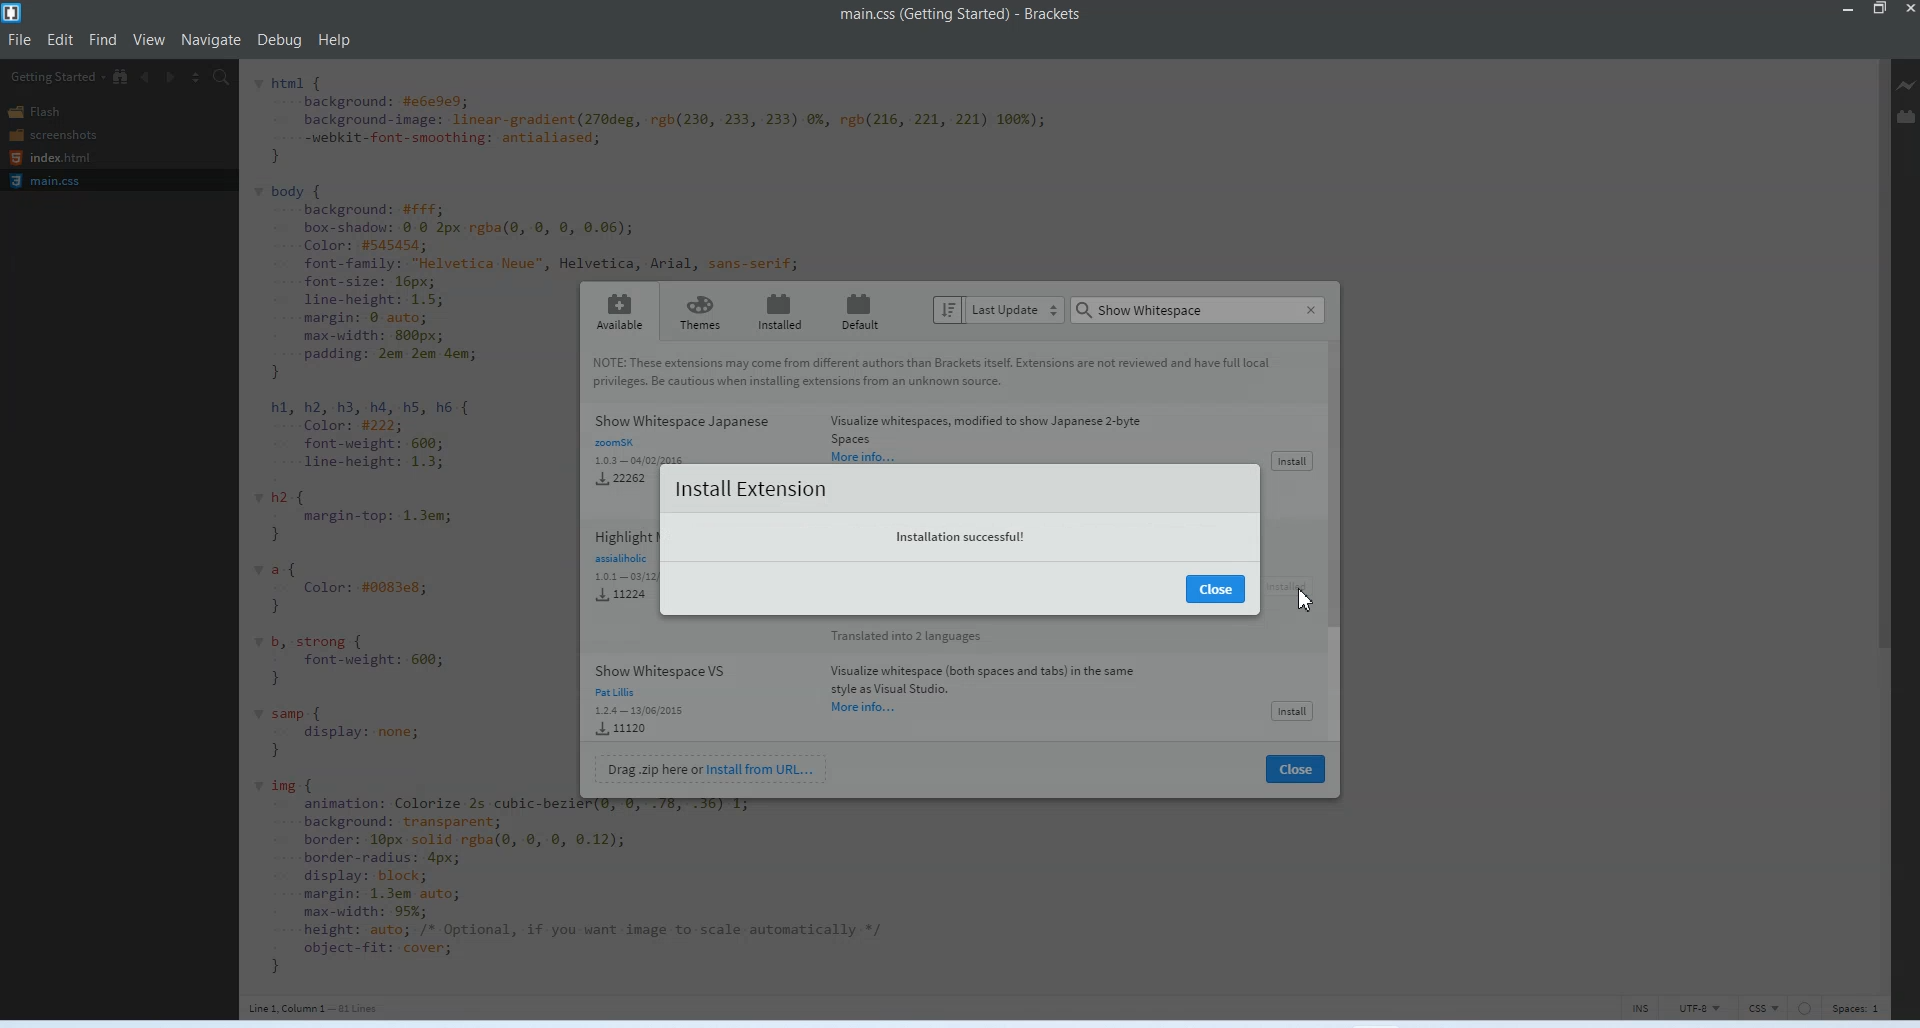  I want to click on Last Update, so click(998, 310).